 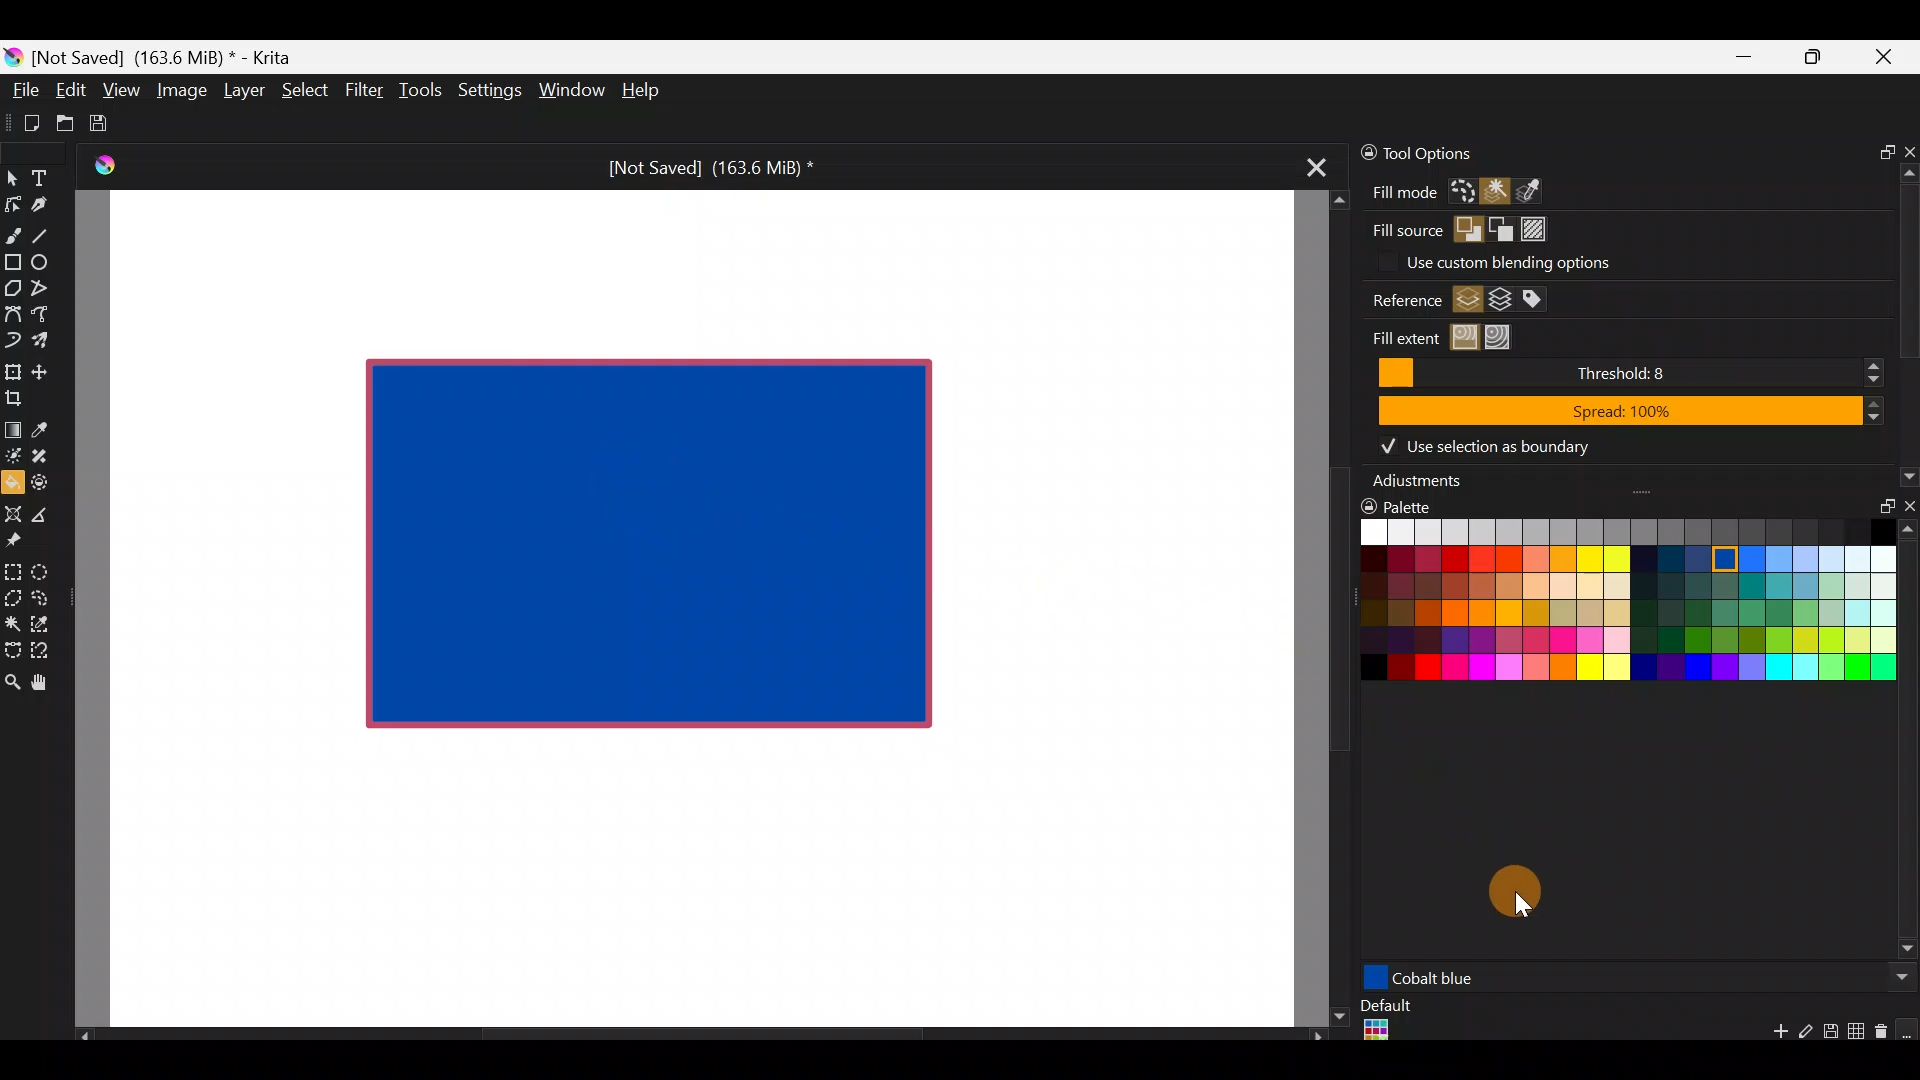 What do you see at coordinates (46, 680) in the screenshot?
I see `Pan tool` at bounding box center [46, 680].